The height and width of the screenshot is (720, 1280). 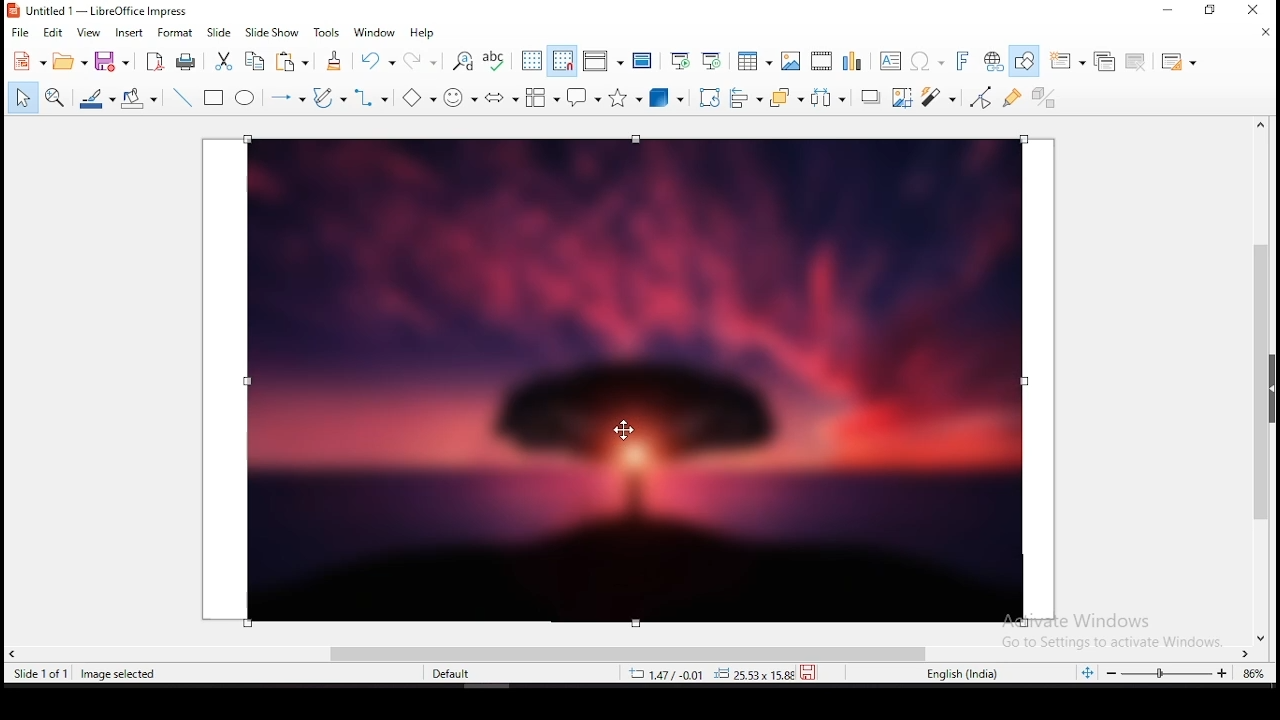 What do you see at coordinates (1045, 95) in the screenshot?
I see `toggle extrusion` at bounding box center [1045, 95].